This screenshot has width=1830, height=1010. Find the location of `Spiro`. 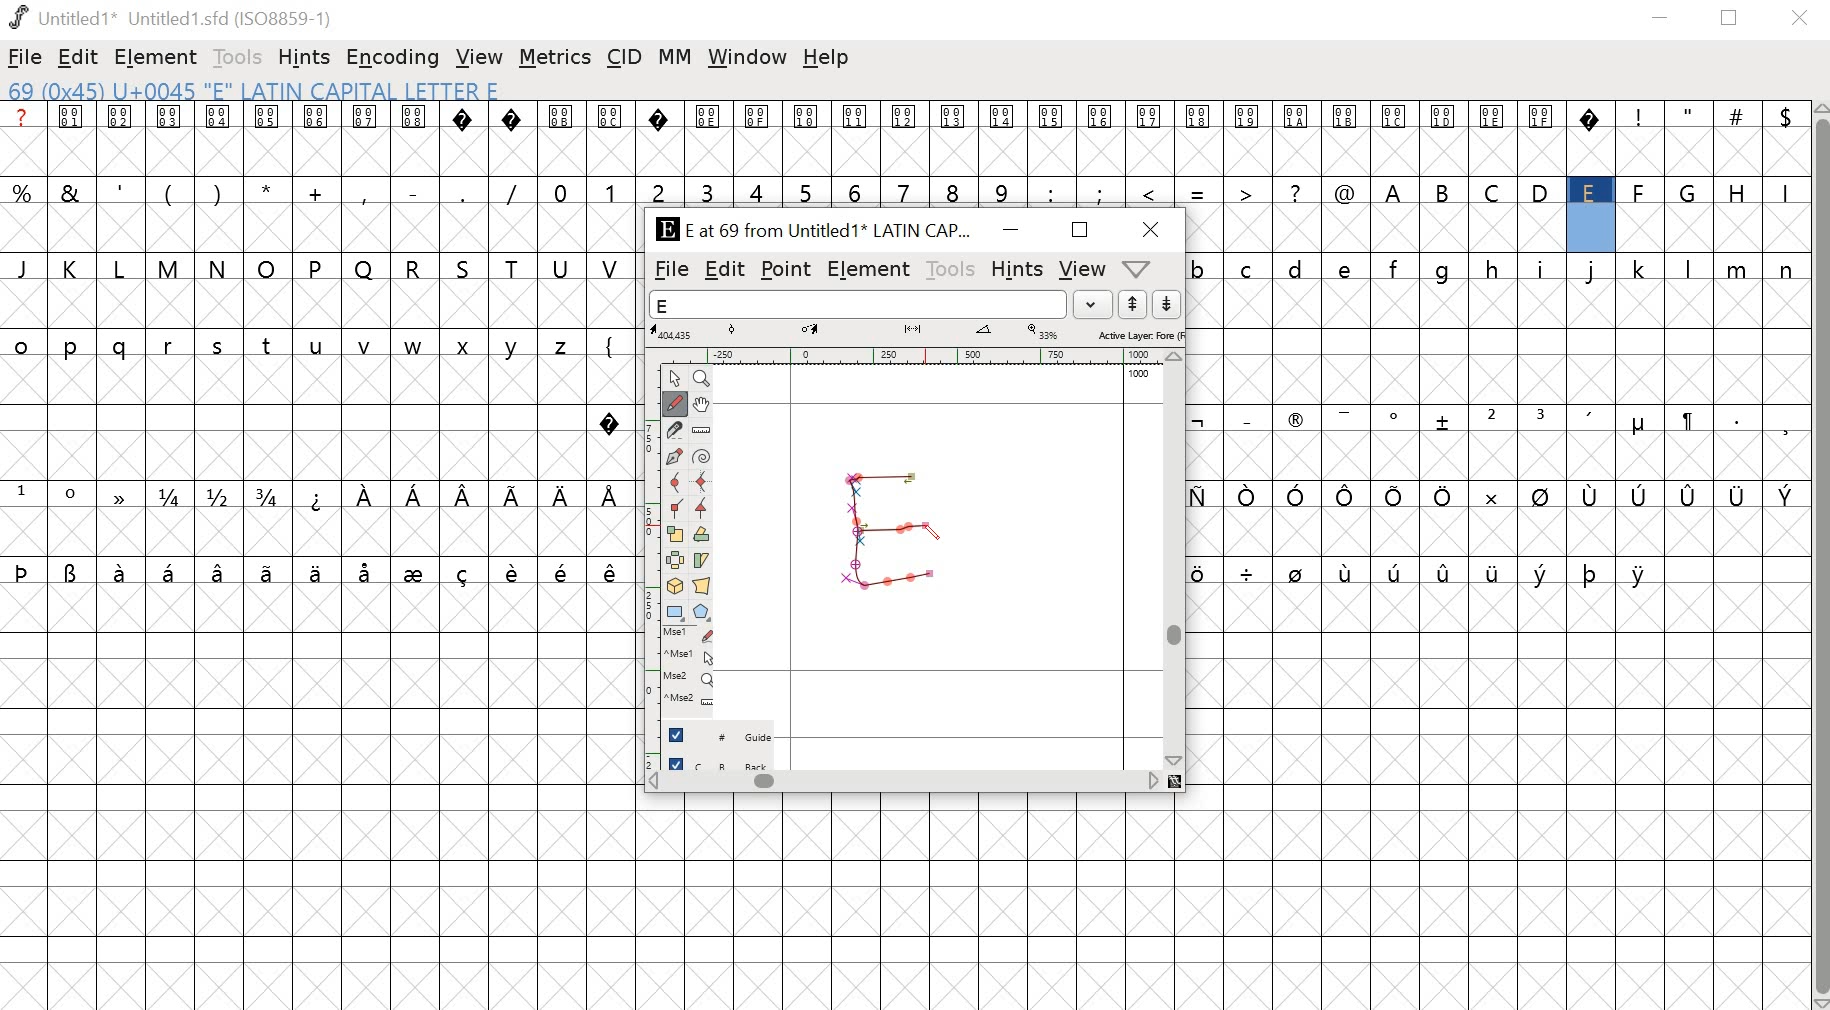

Spiro is located at coordinates (702, 455).